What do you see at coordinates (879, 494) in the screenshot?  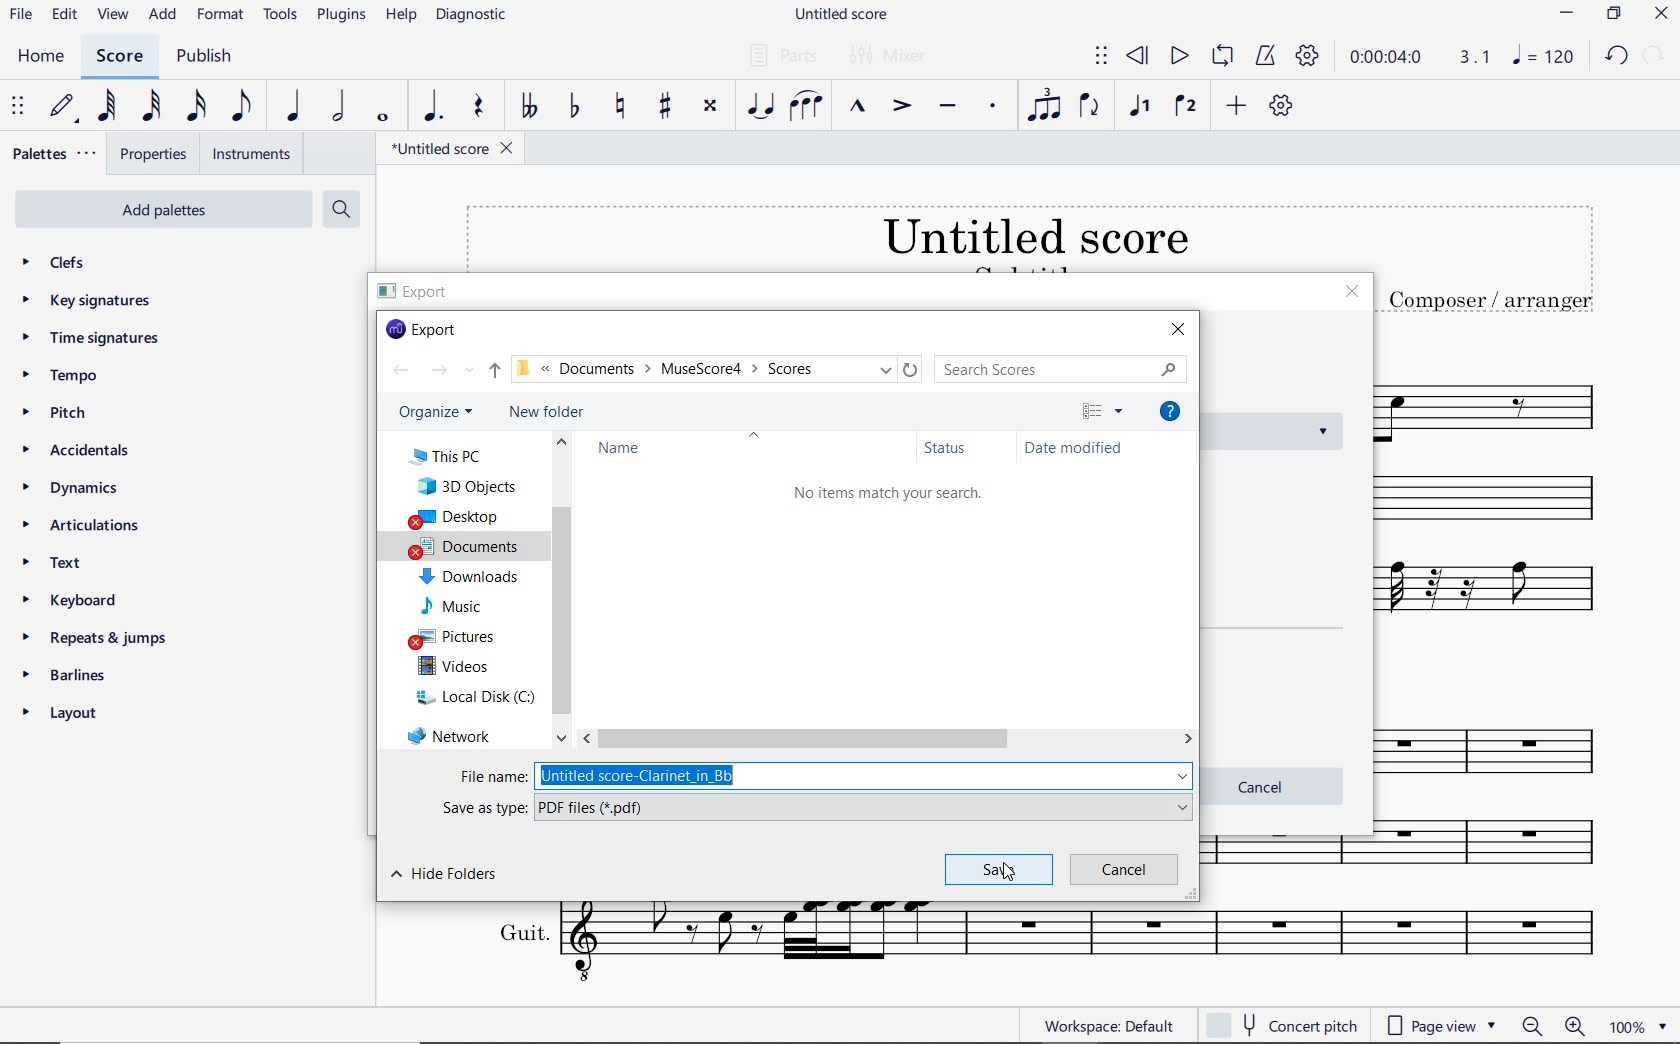 I see `NO ITEMS MATCH` at bounding box center [879, 494].